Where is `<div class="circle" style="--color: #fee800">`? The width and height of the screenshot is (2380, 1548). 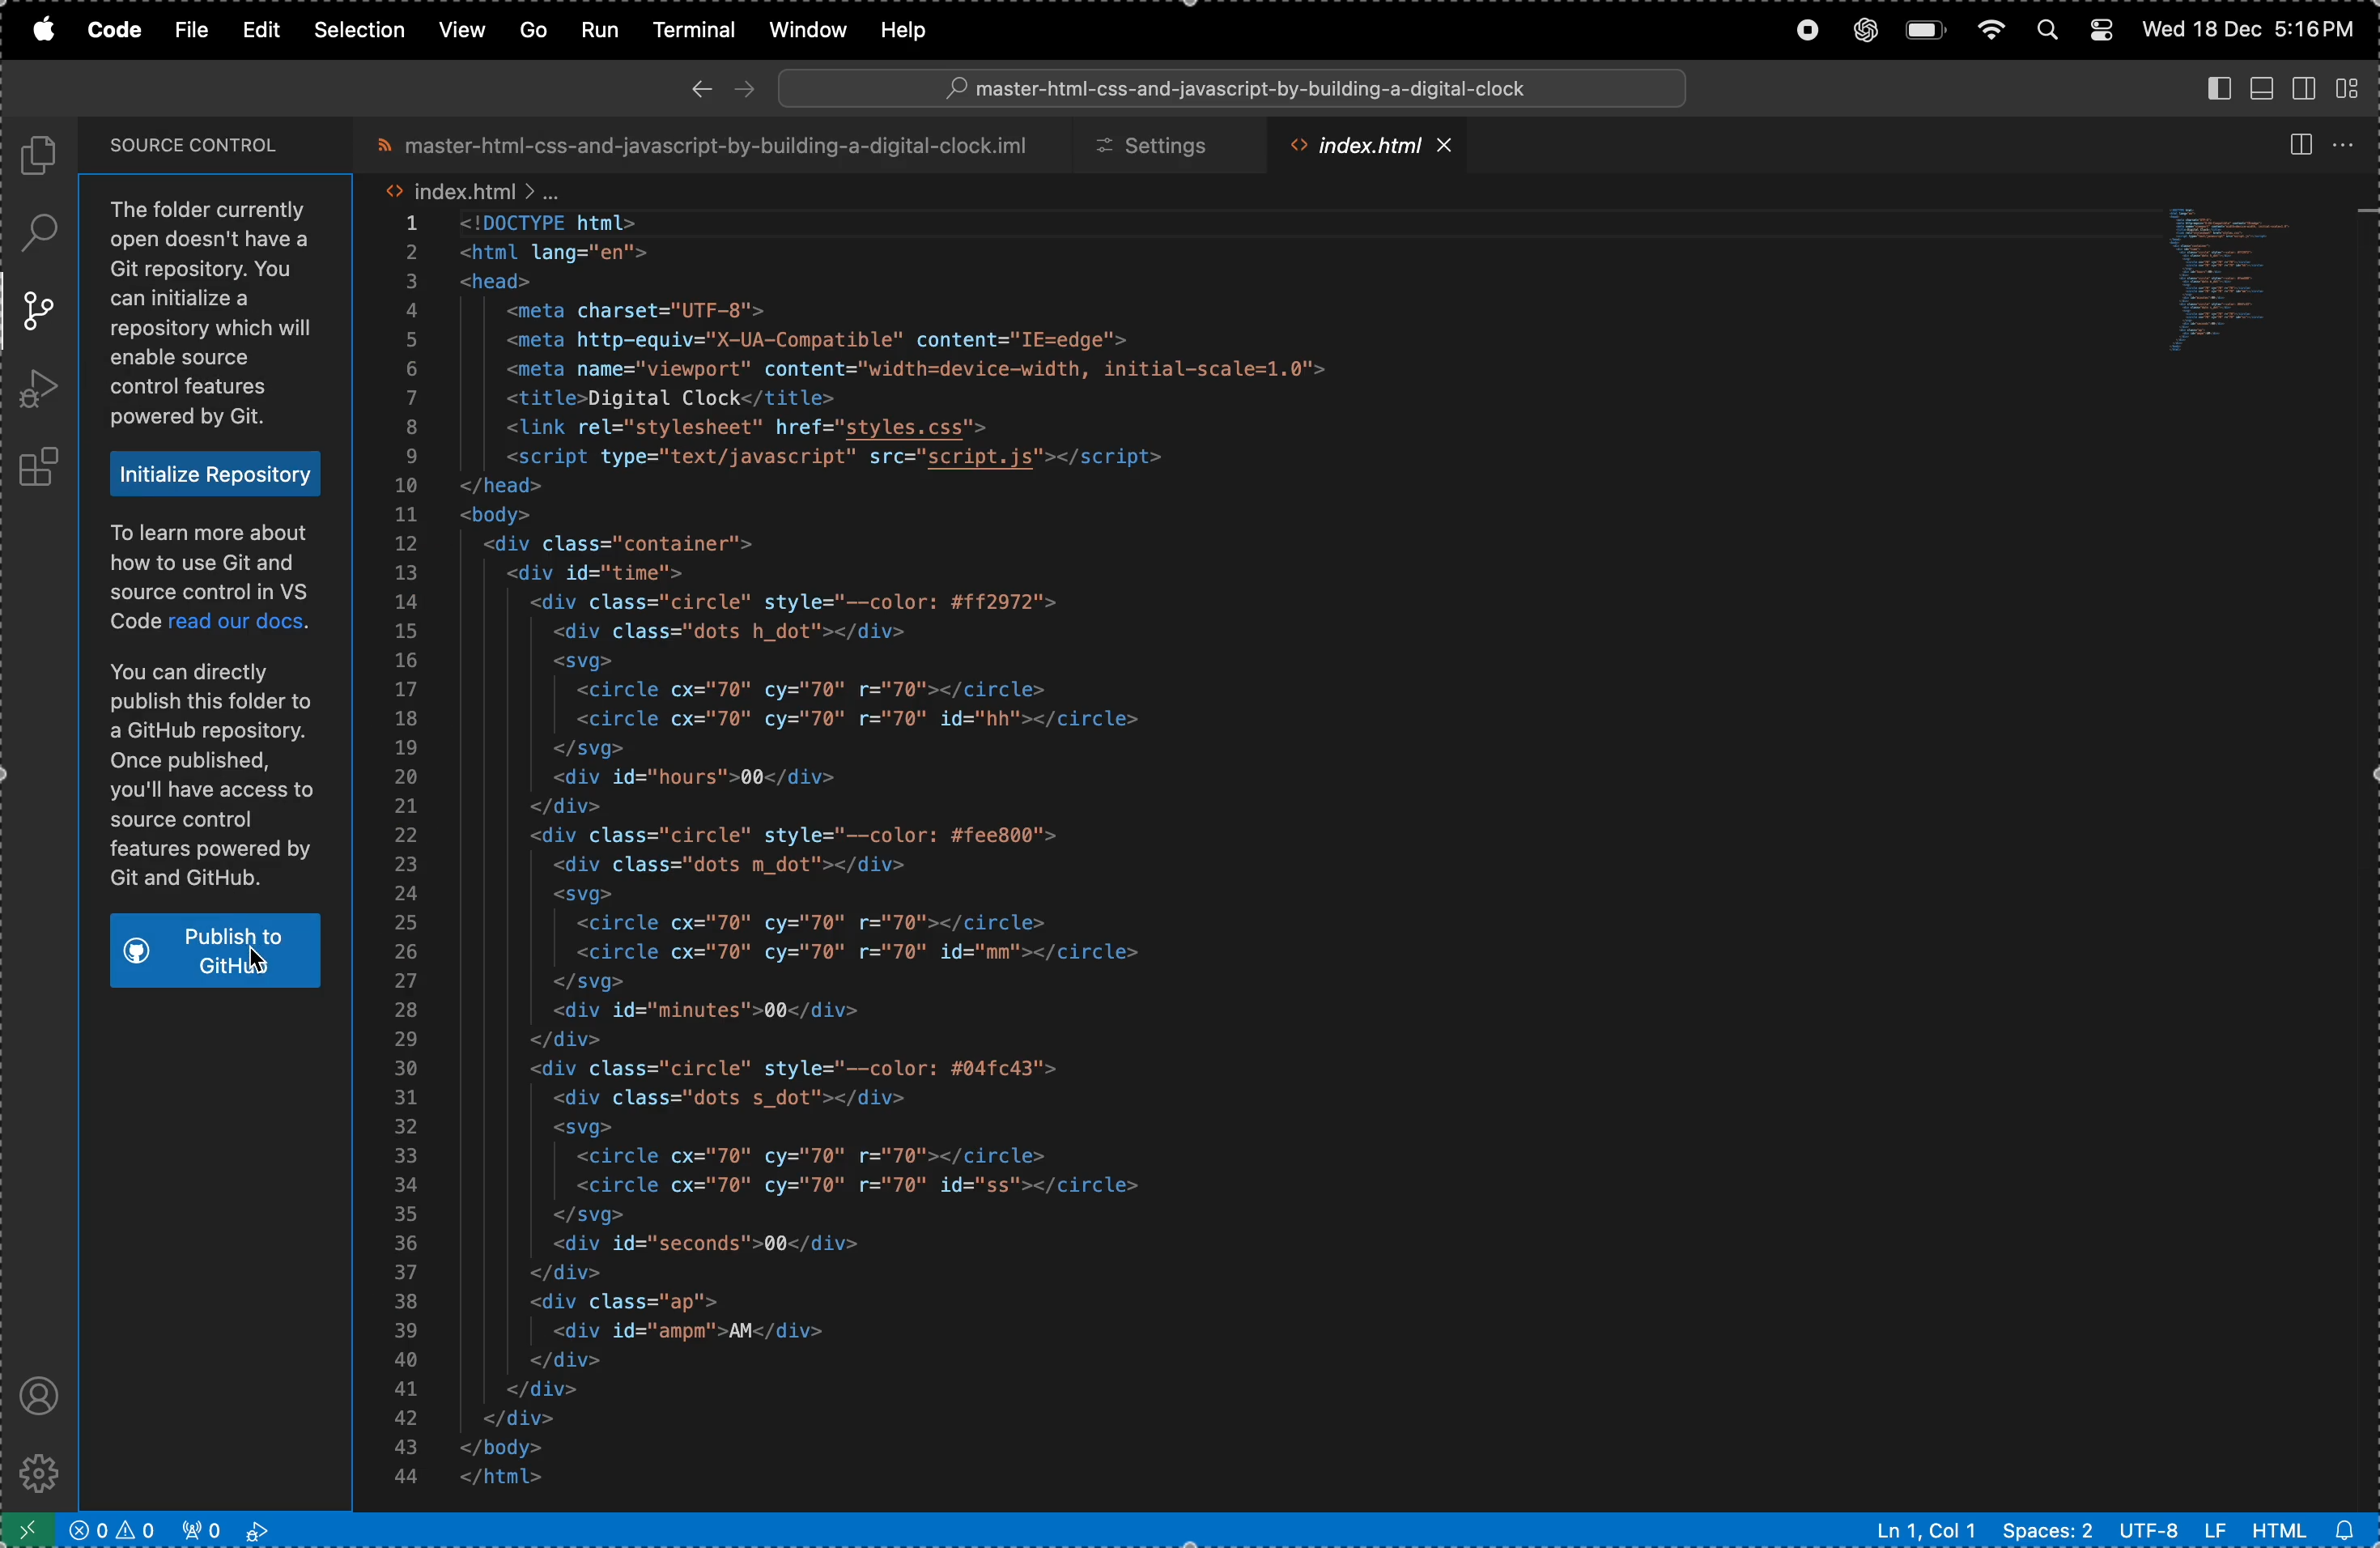 <div class="circle" style="--color: #fee800"> is located at coordinates (794, 837).